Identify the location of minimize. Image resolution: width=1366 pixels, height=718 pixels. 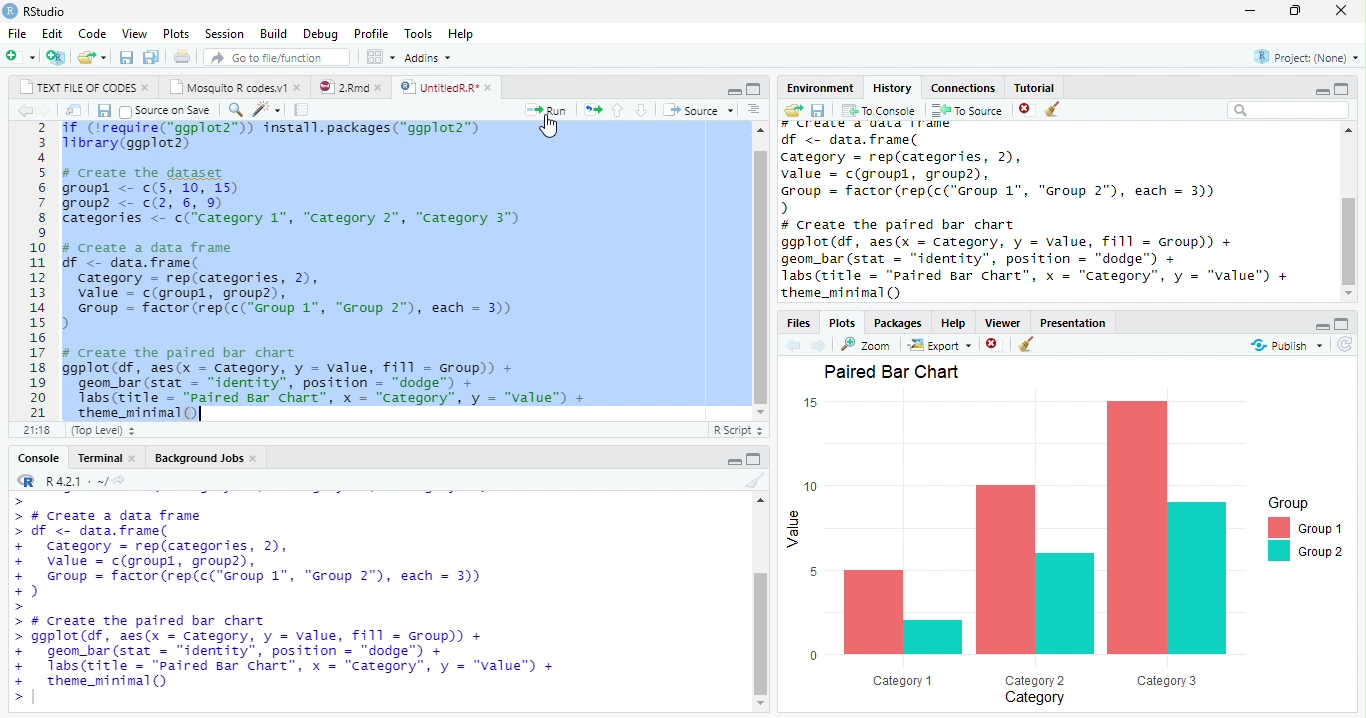
(1250, 10).